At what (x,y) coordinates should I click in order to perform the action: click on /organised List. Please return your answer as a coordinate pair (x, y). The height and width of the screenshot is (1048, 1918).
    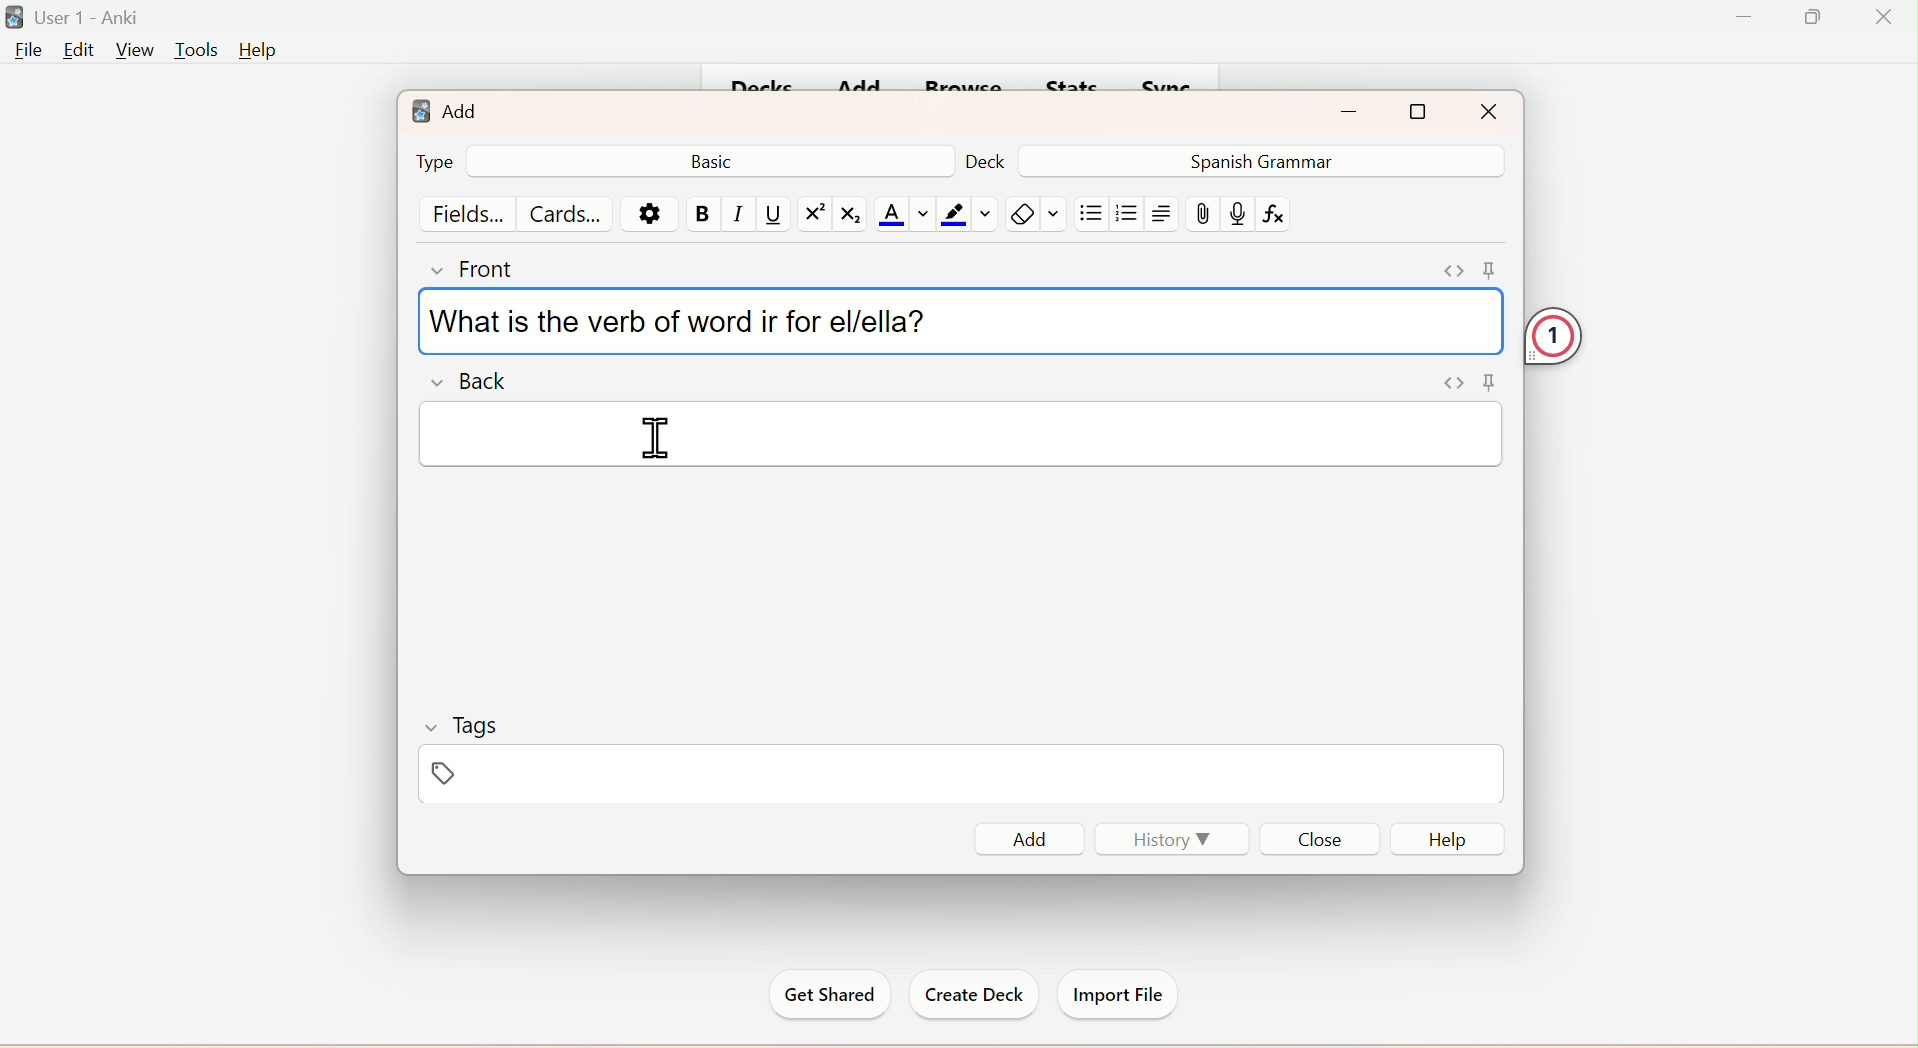
    Looking at the image, I should click on (1123, 216).